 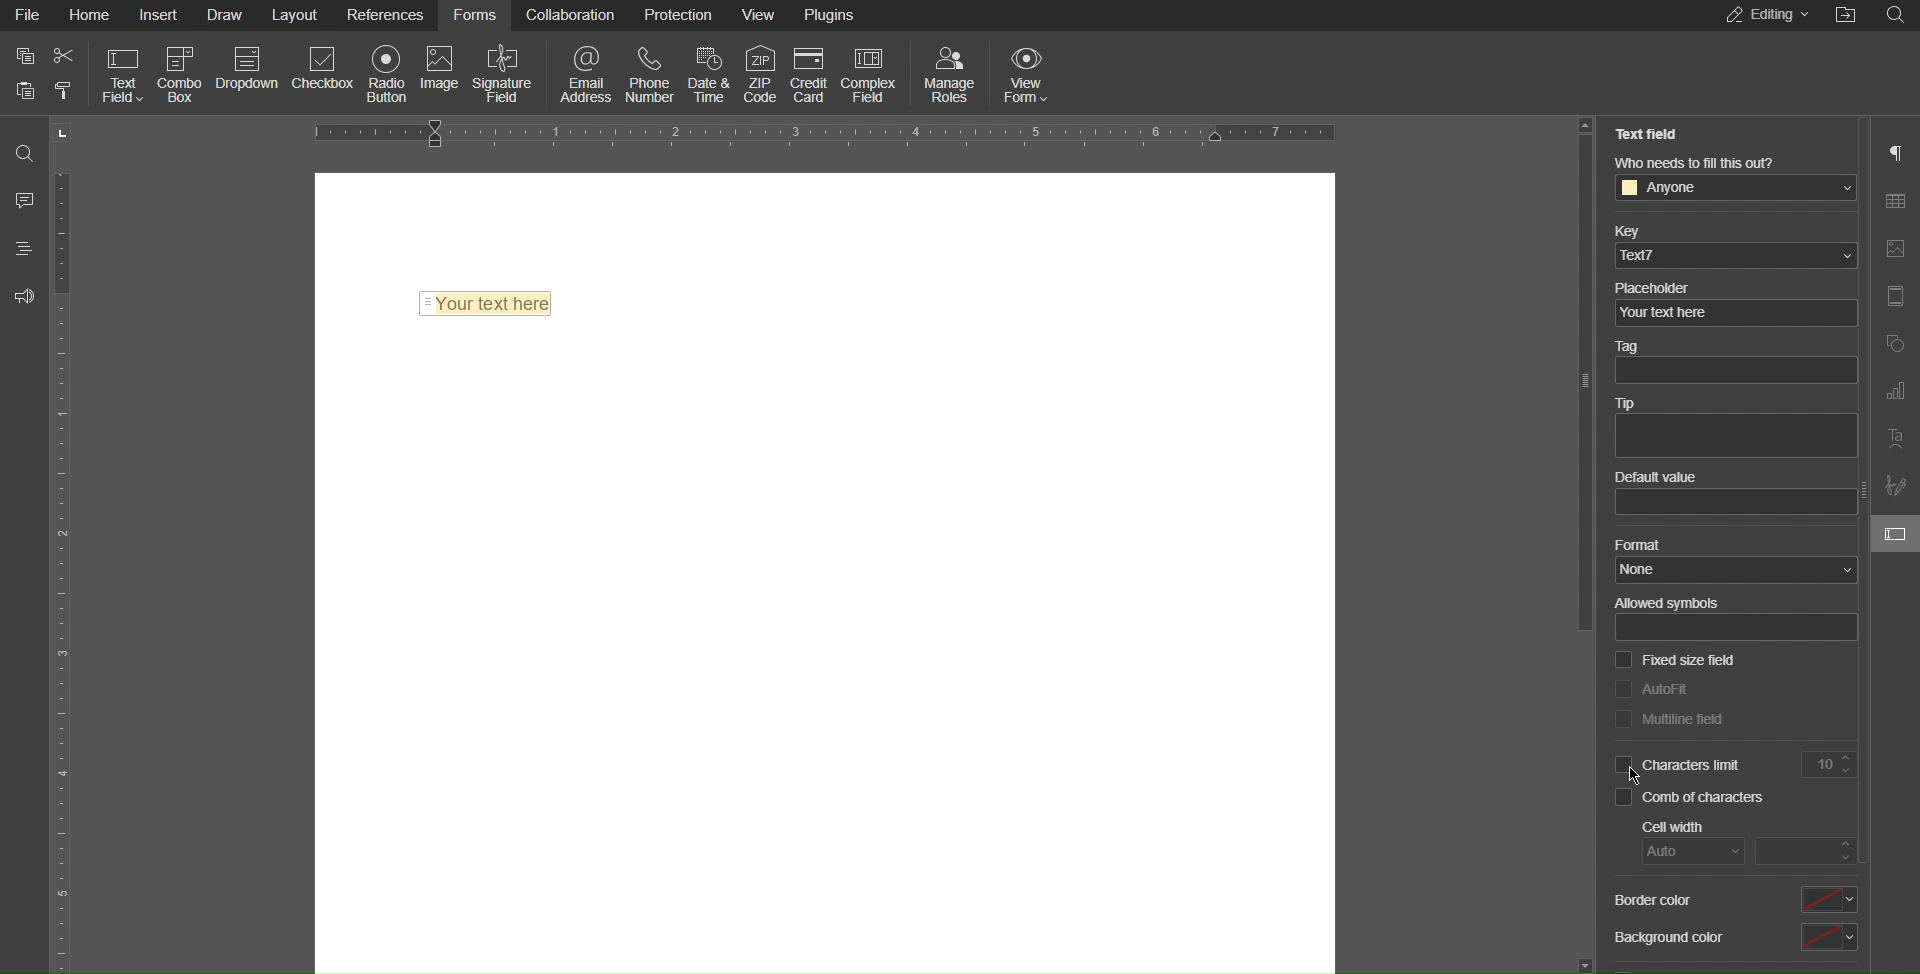 I want to click on Multiline Field, so click(x=1669, y=720).